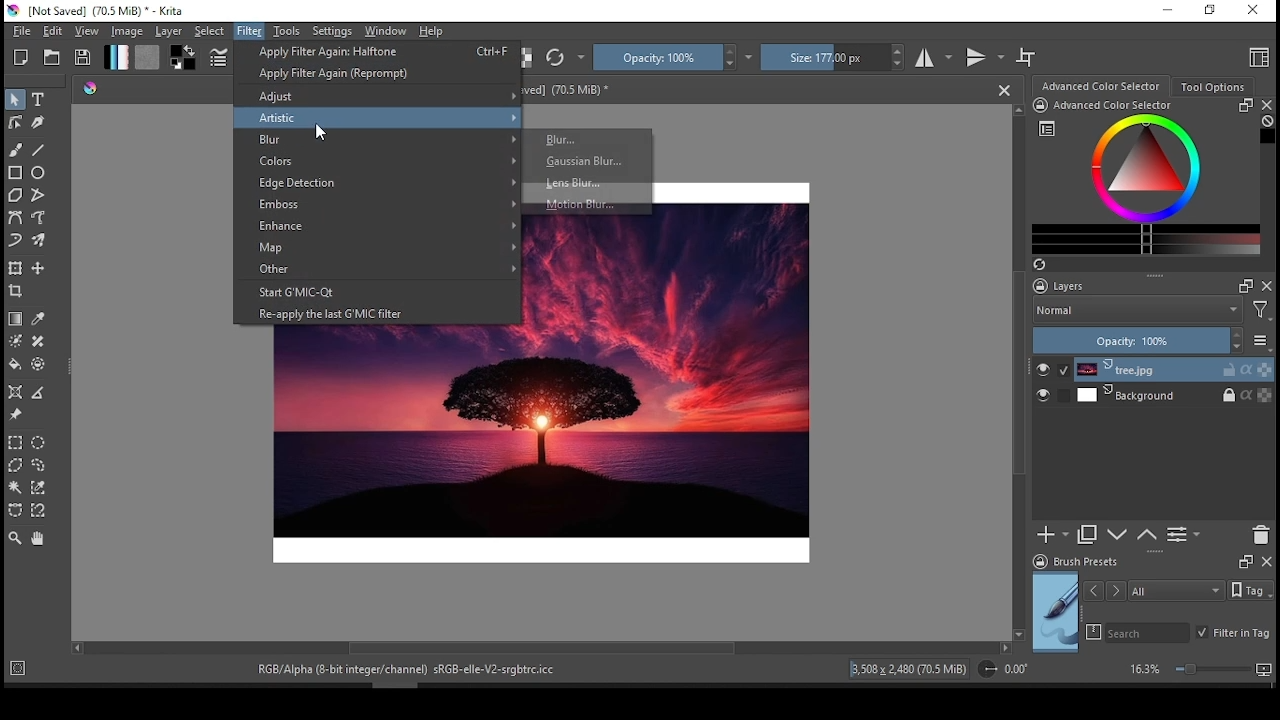 Image resolution: width=1280 pixels, height=720 pixels. What do you see at coordinates (377, 160) in the screenshot?
I see `colors` at bounding box center [377, 160].